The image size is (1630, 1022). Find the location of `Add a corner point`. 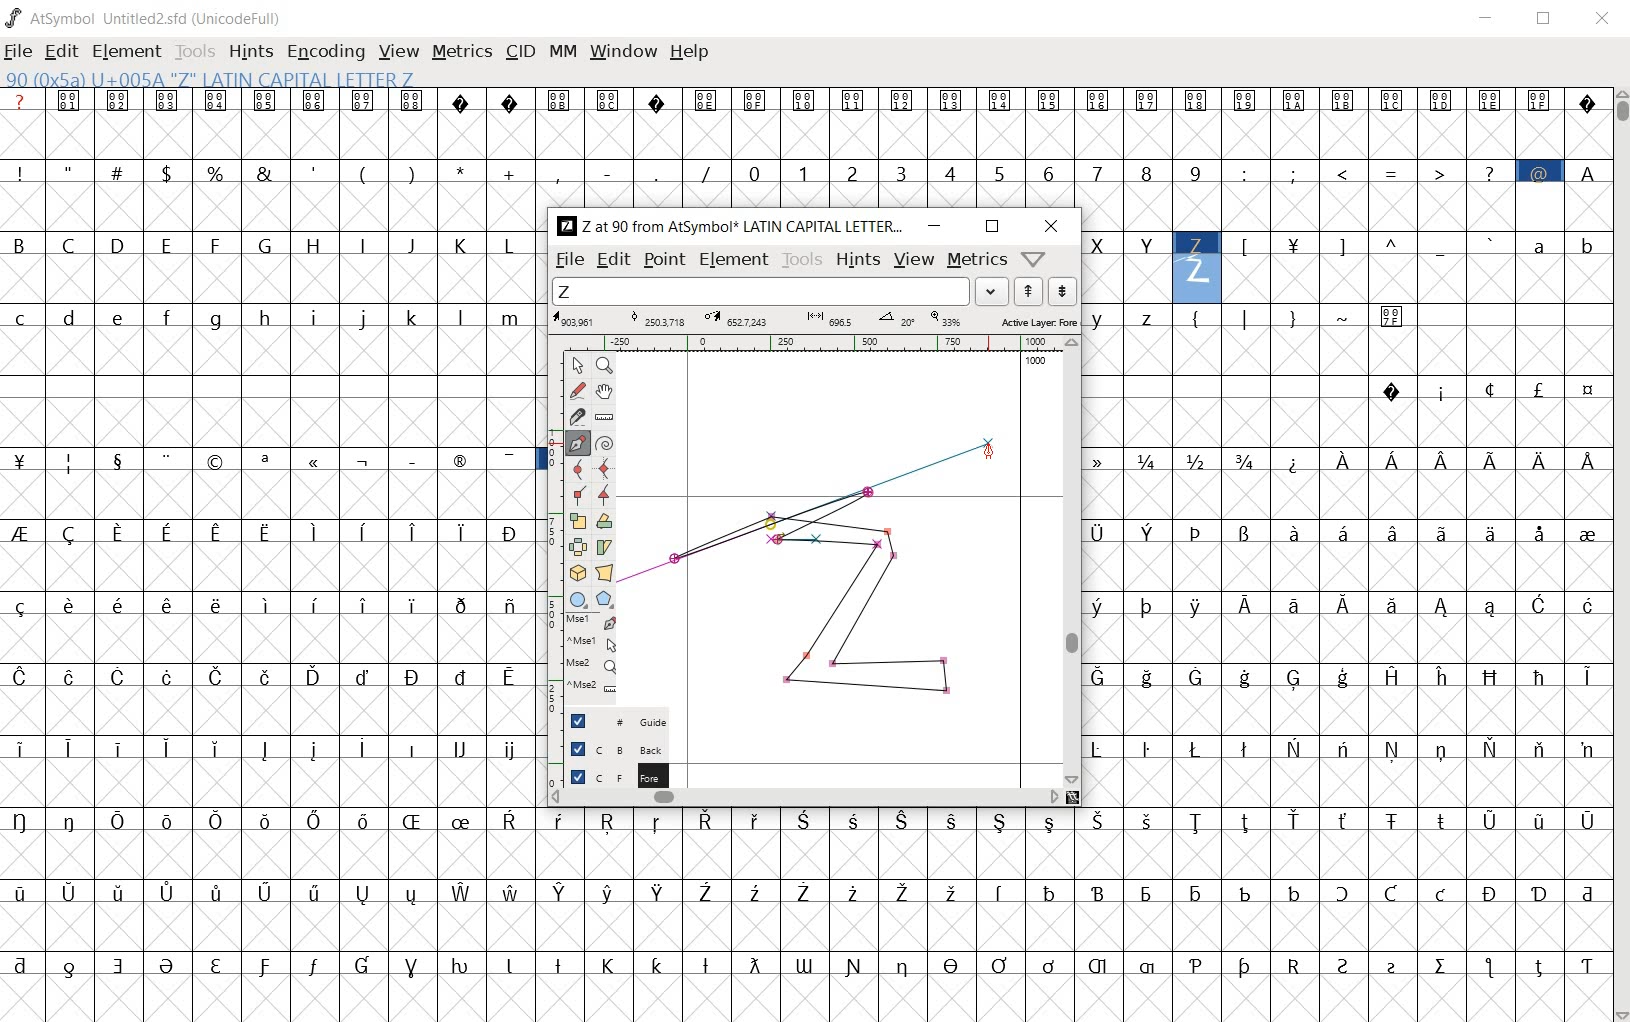

Add a corner point is located at coordinates (577, 494).